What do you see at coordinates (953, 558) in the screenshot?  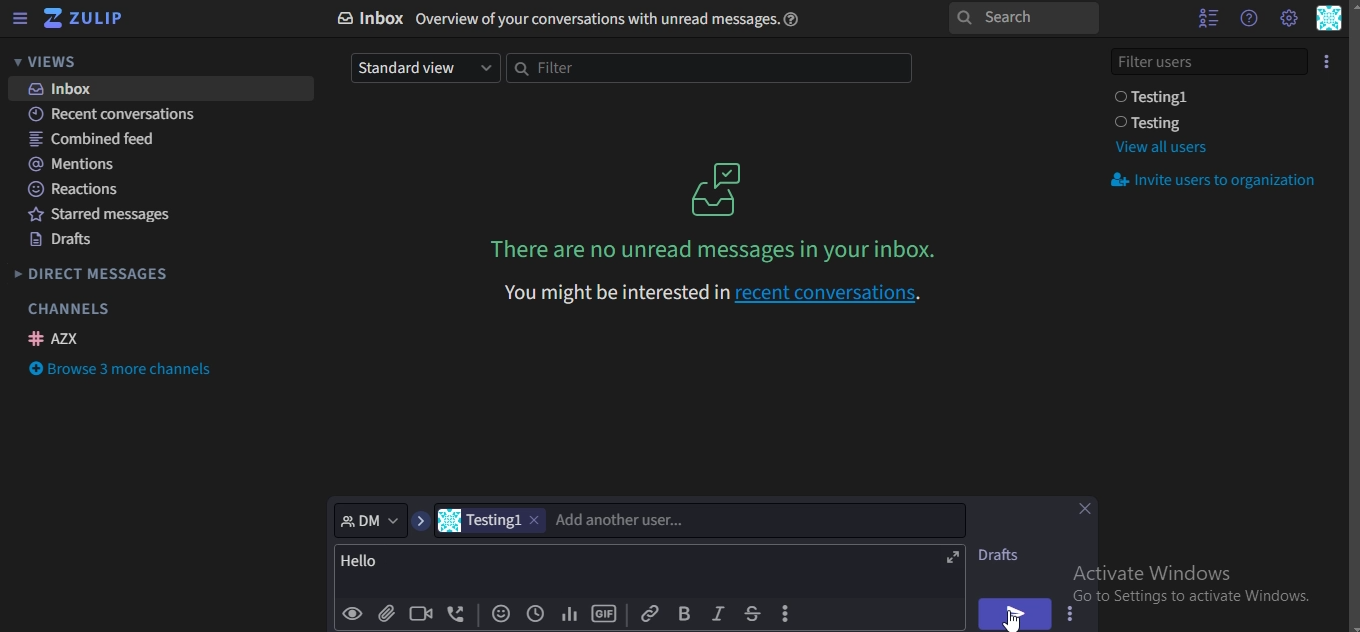 I see `expand` at bounding box center [953, 558].